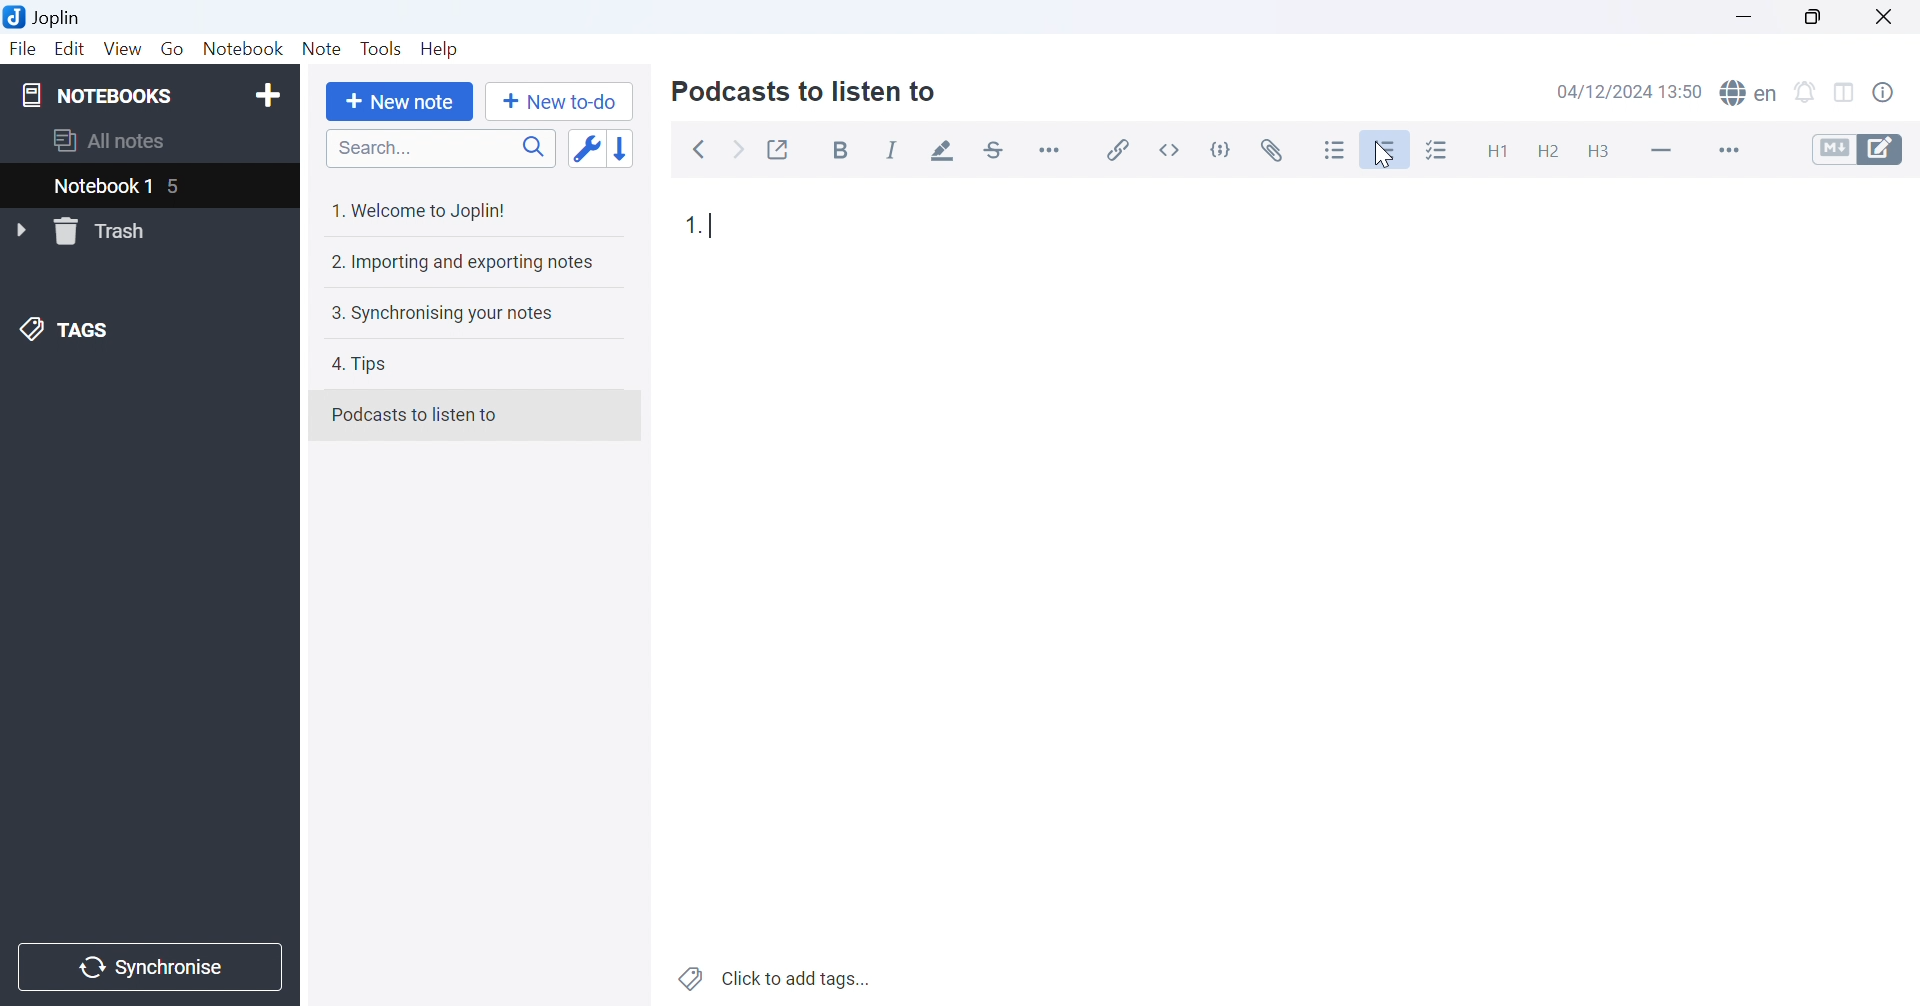 Image resolution: width=1920 pixels, height=1006 pixels. Describe the element at coordinates (23, 231) in the screenshot. I see `Drop Down` at that location.